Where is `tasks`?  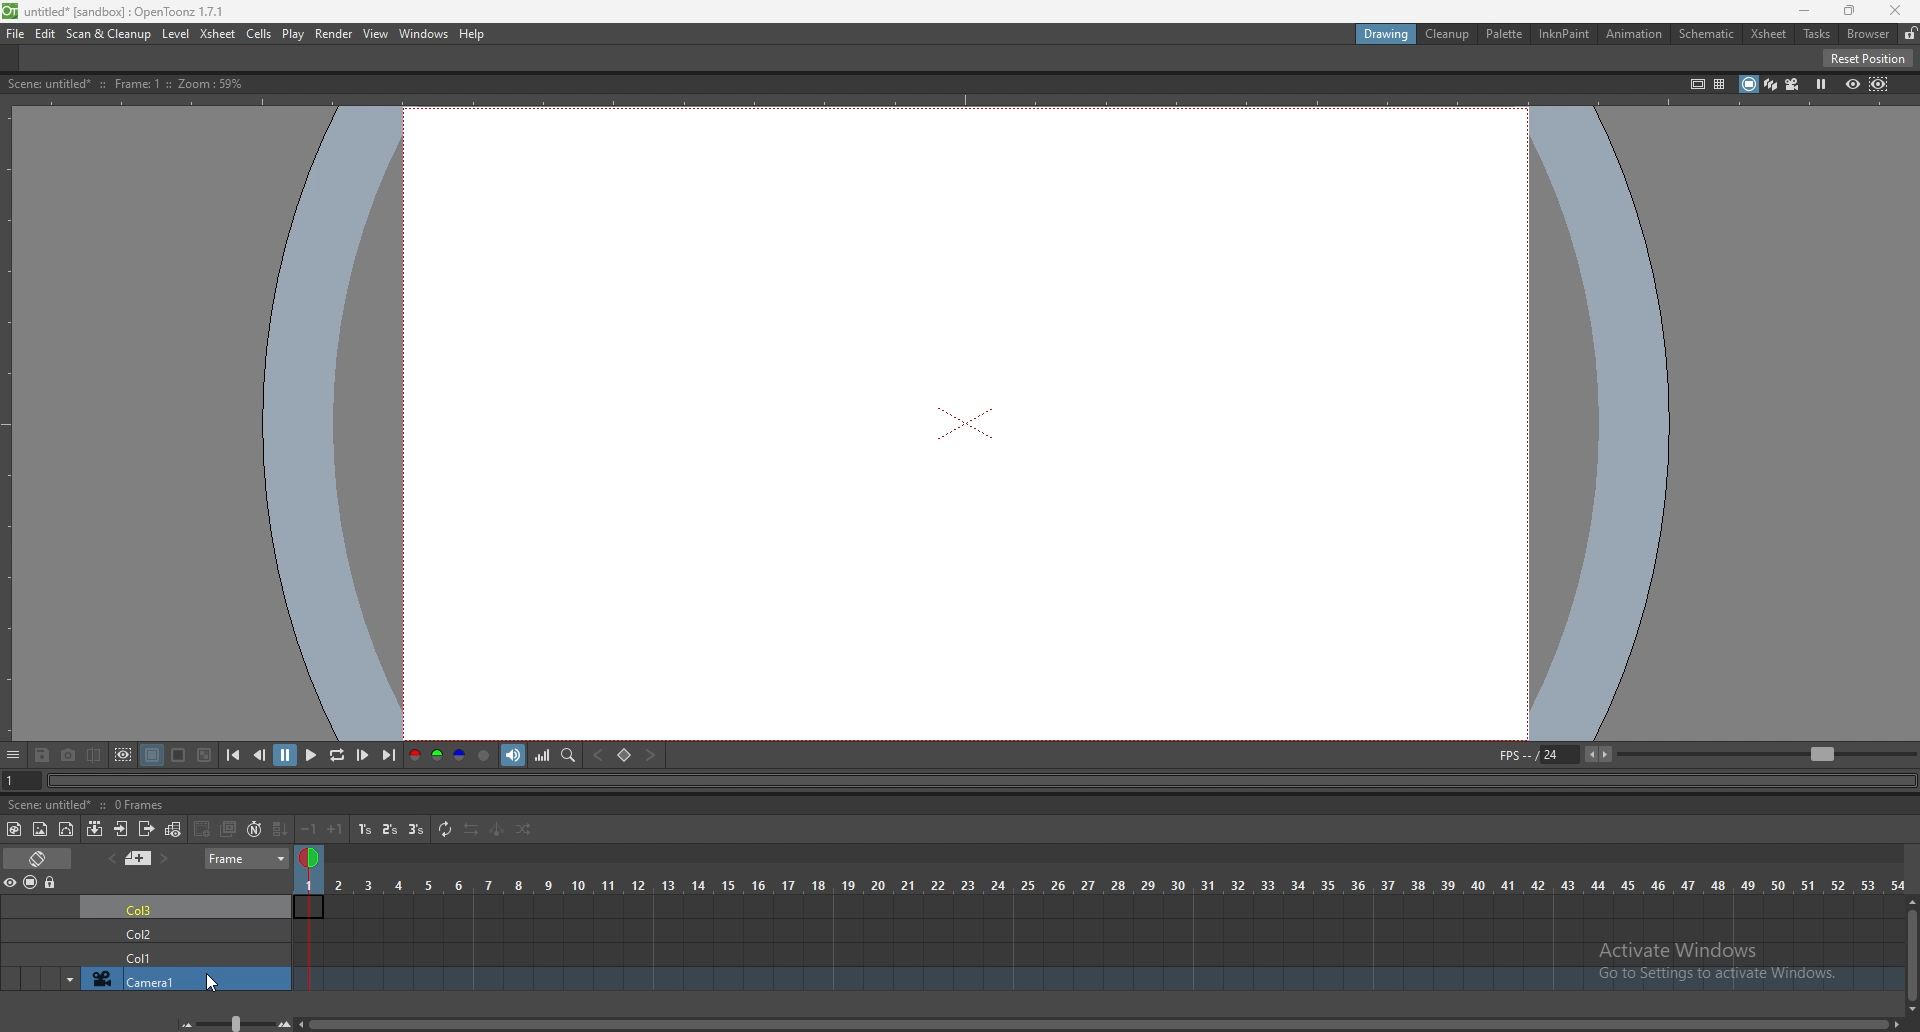 tasks is located at coordinates (1816, 34).